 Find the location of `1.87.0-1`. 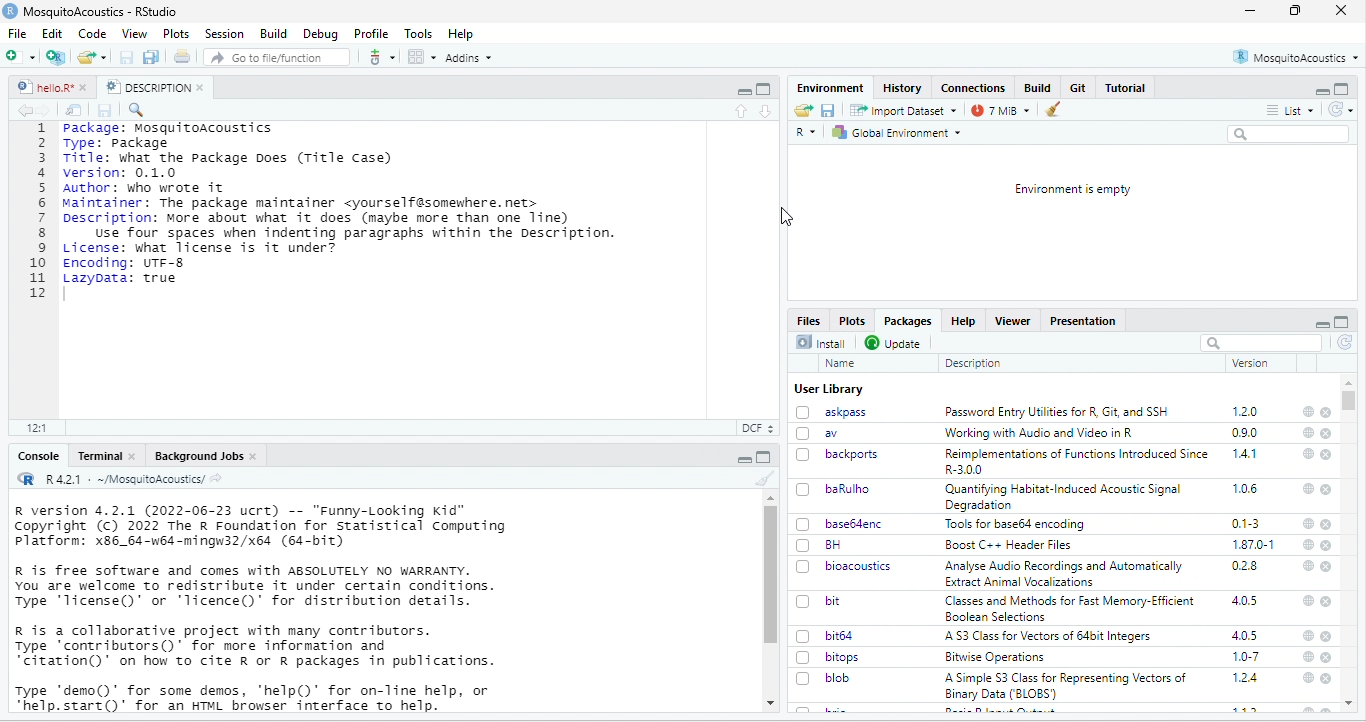

1.87.0-1 is located at coordinates (1255, 544).